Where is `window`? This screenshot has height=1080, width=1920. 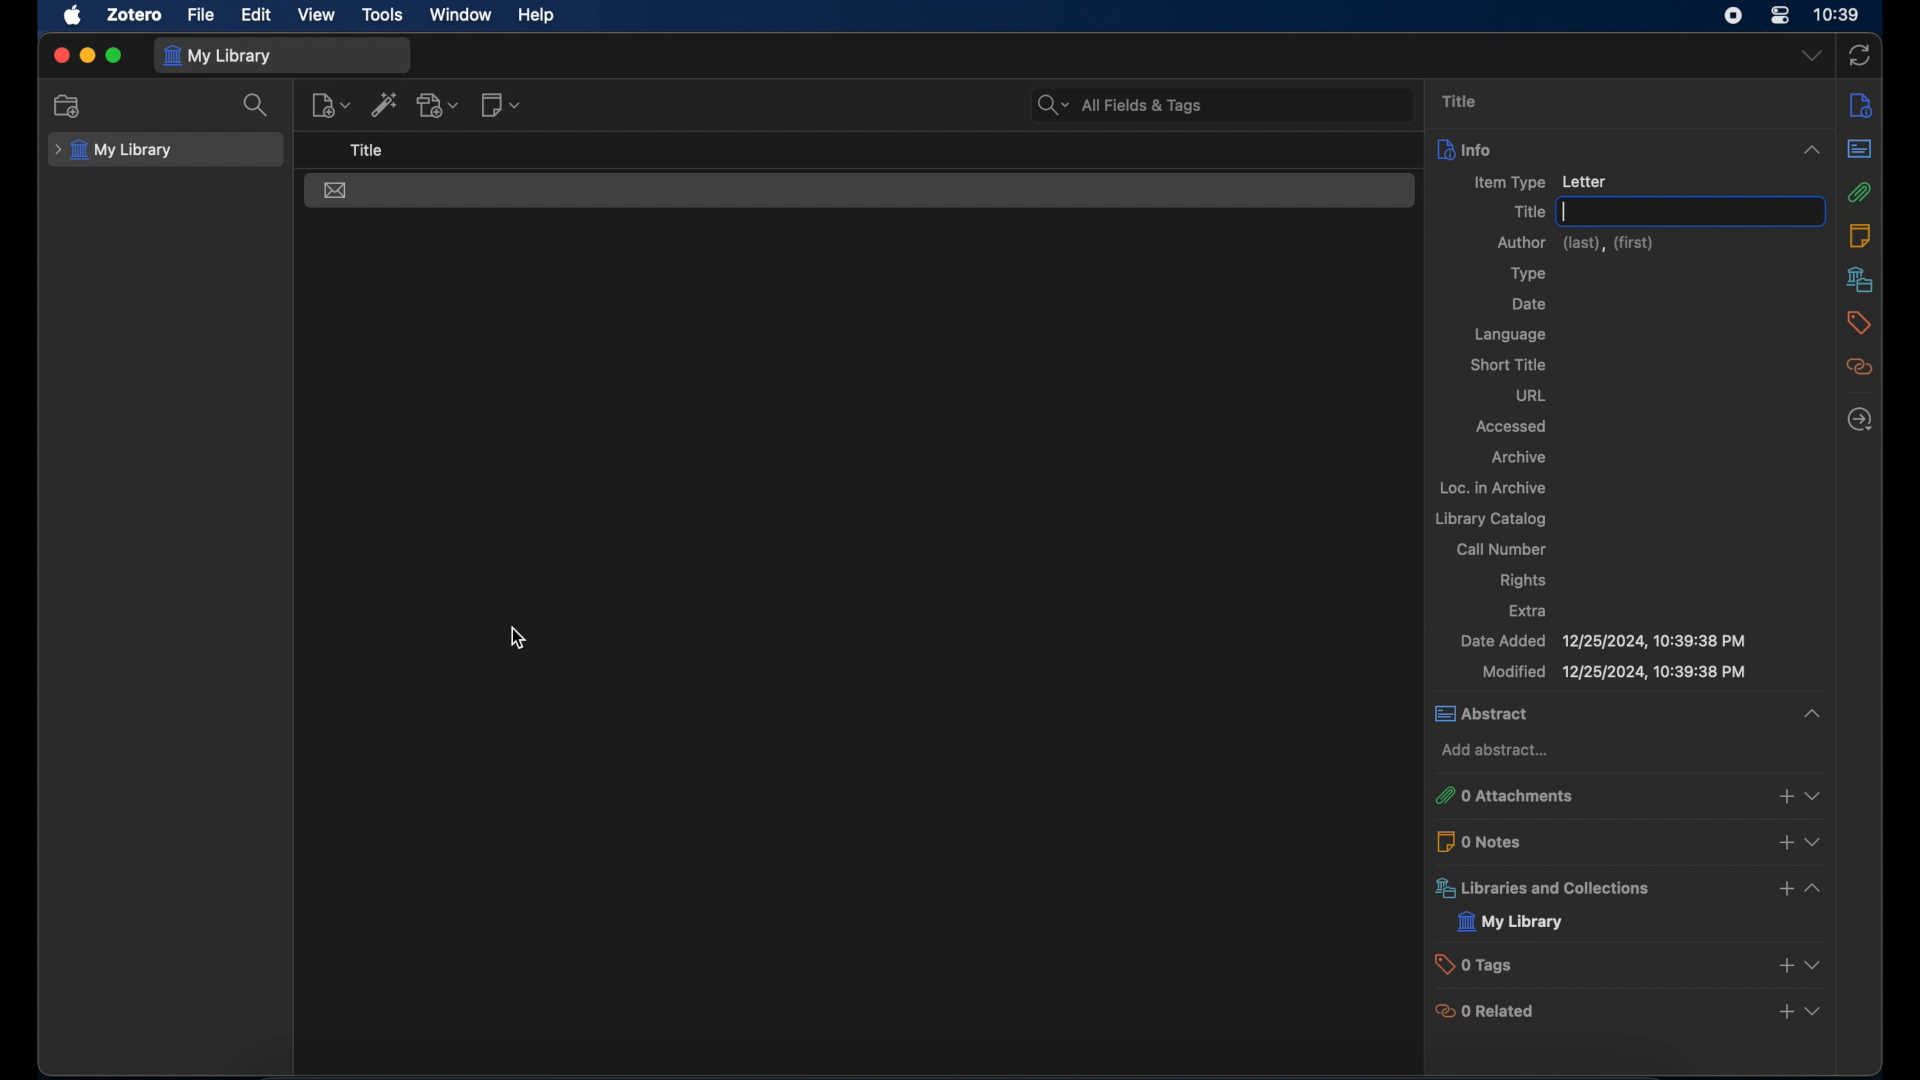 window is located at coordinates (460, 15).